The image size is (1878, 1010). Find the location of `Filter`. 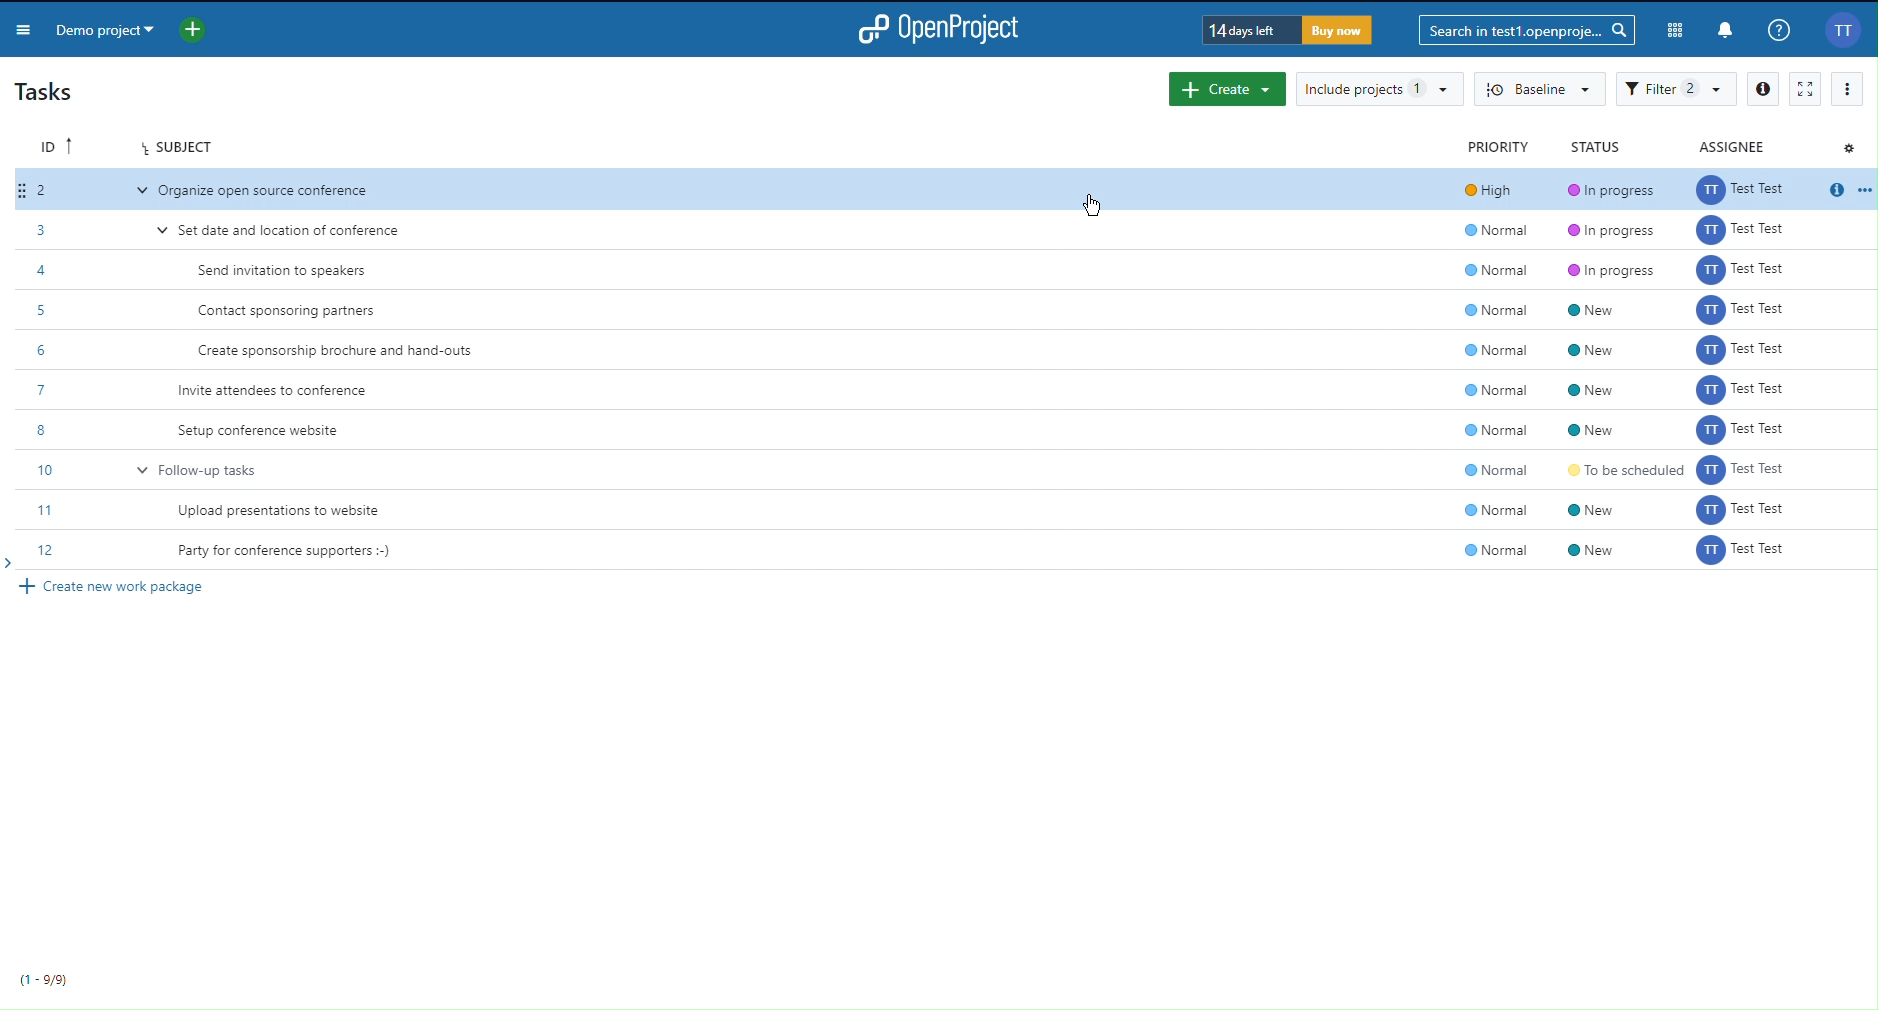

Filter is located at coordinates (1676, 87).